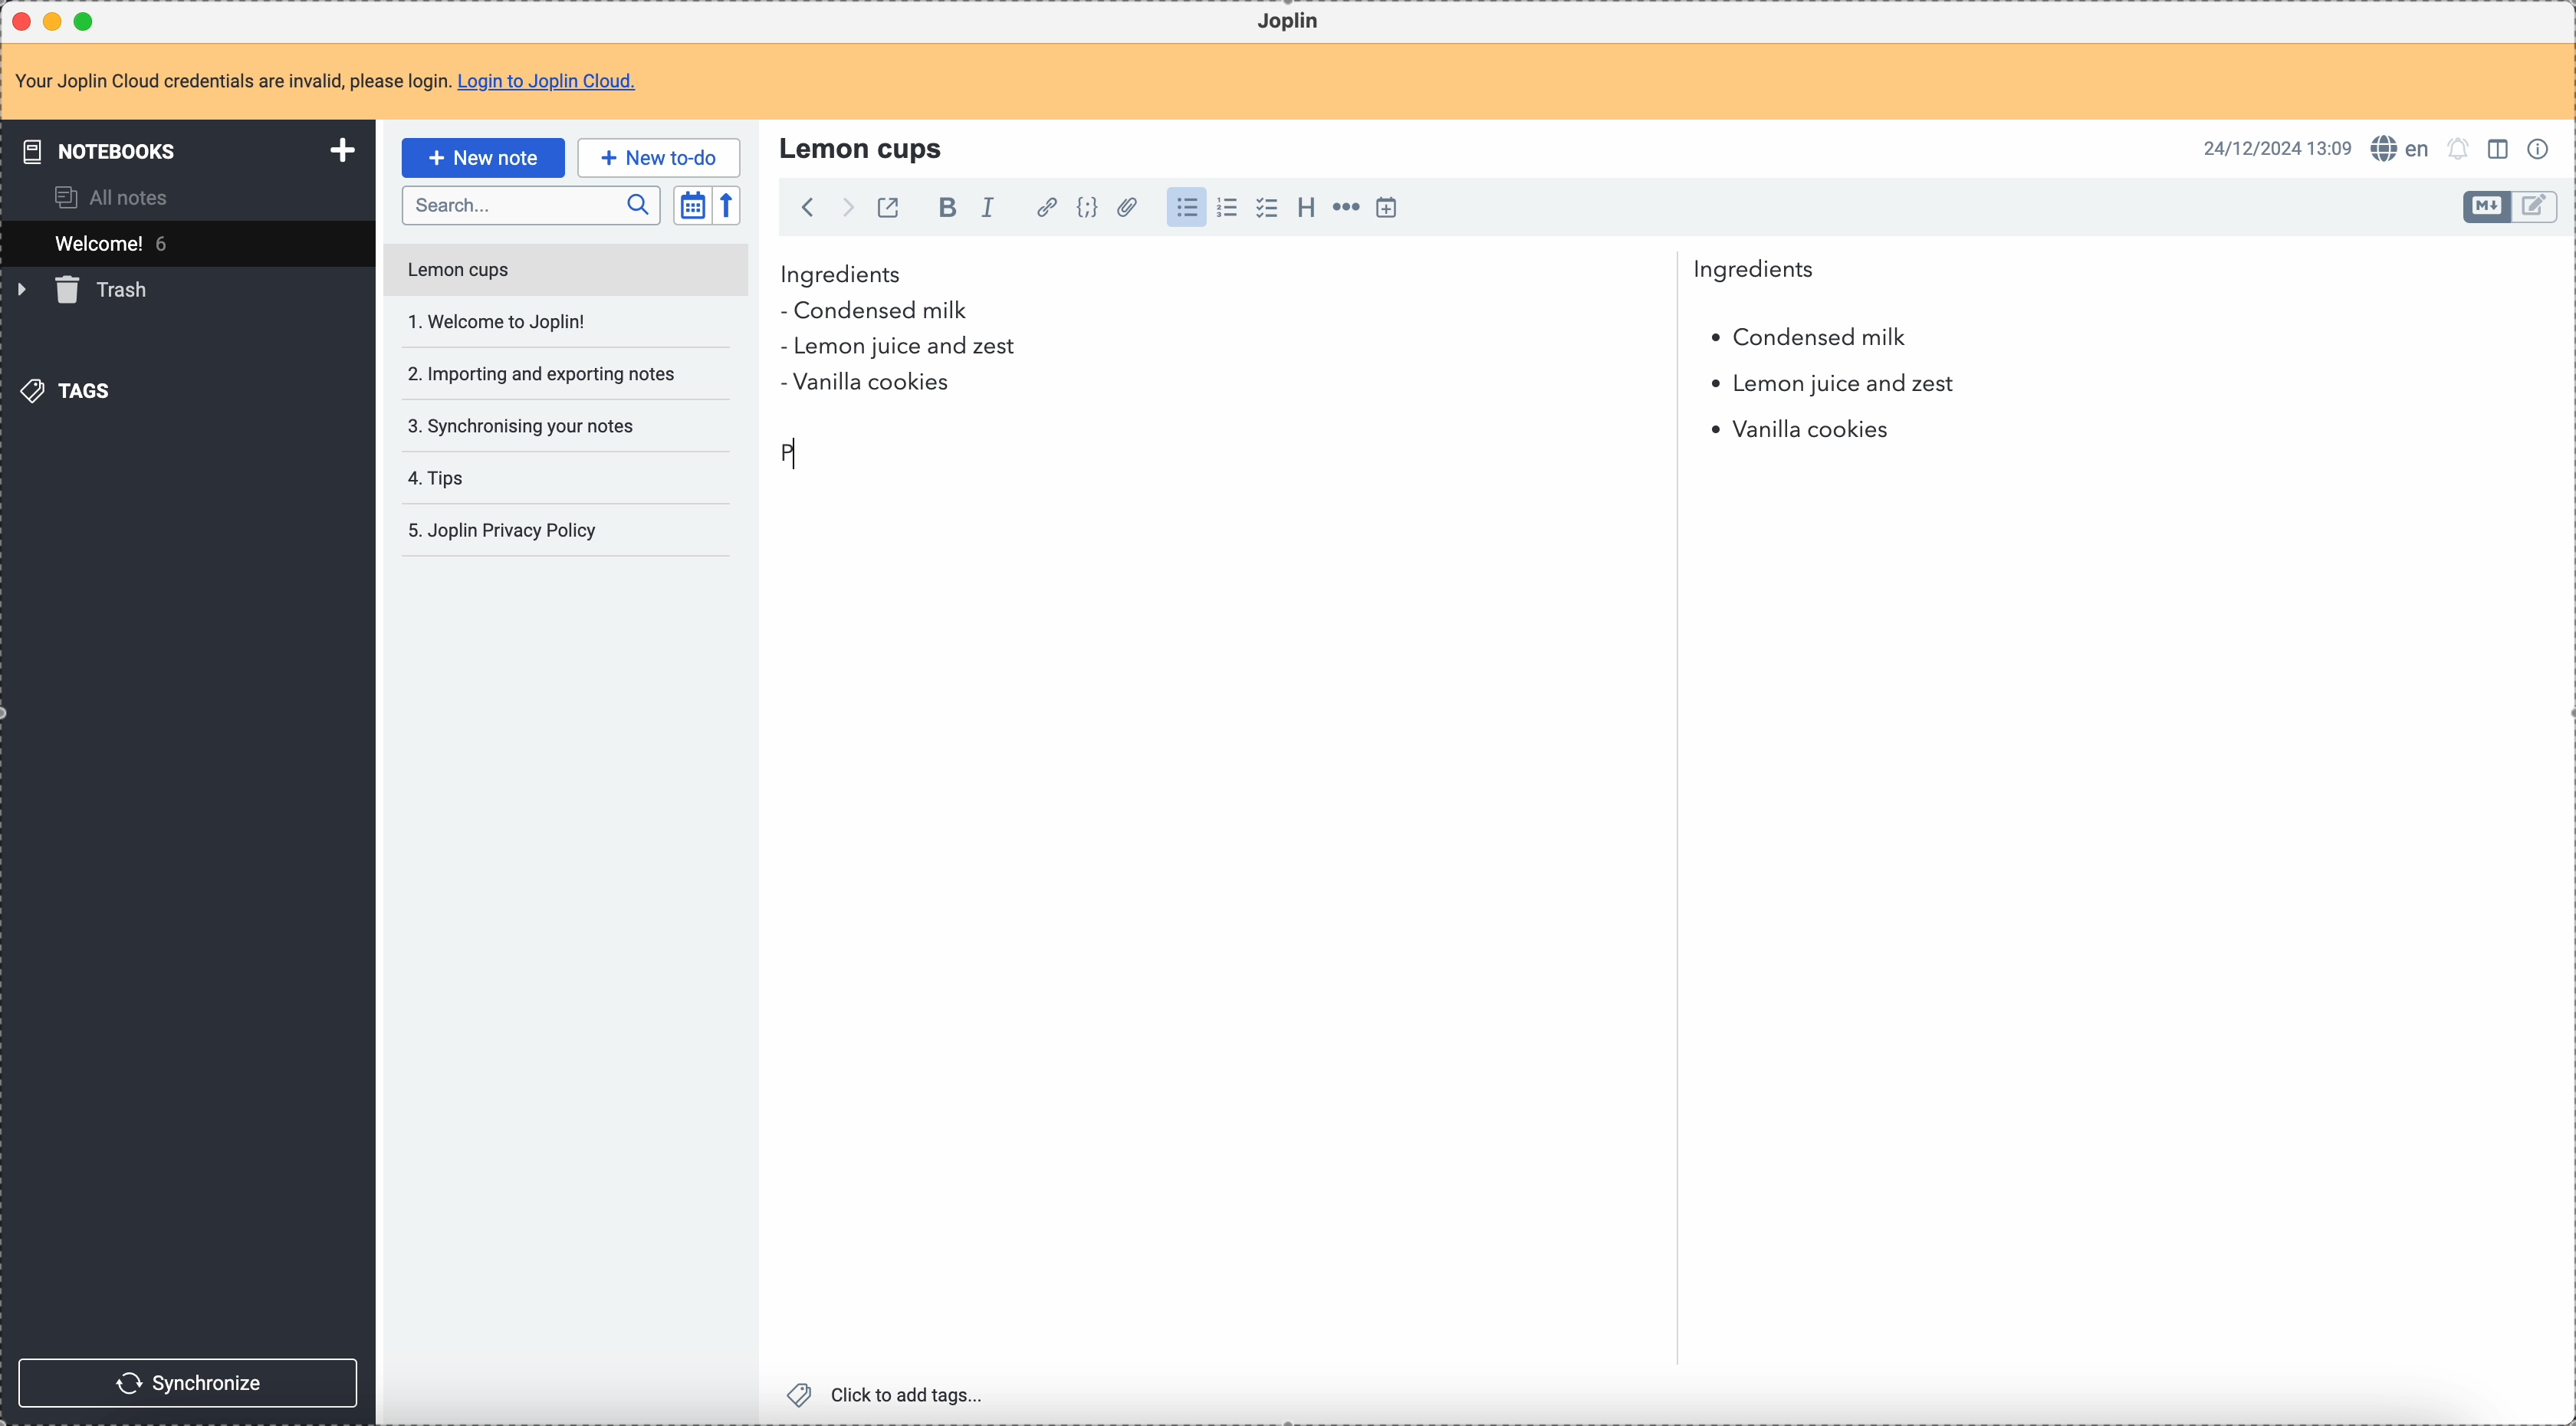 This screenshot has height=1426, width=2576. Describe the element at coordinates (1087, 209) in the screenshot. I see `code` at that location.